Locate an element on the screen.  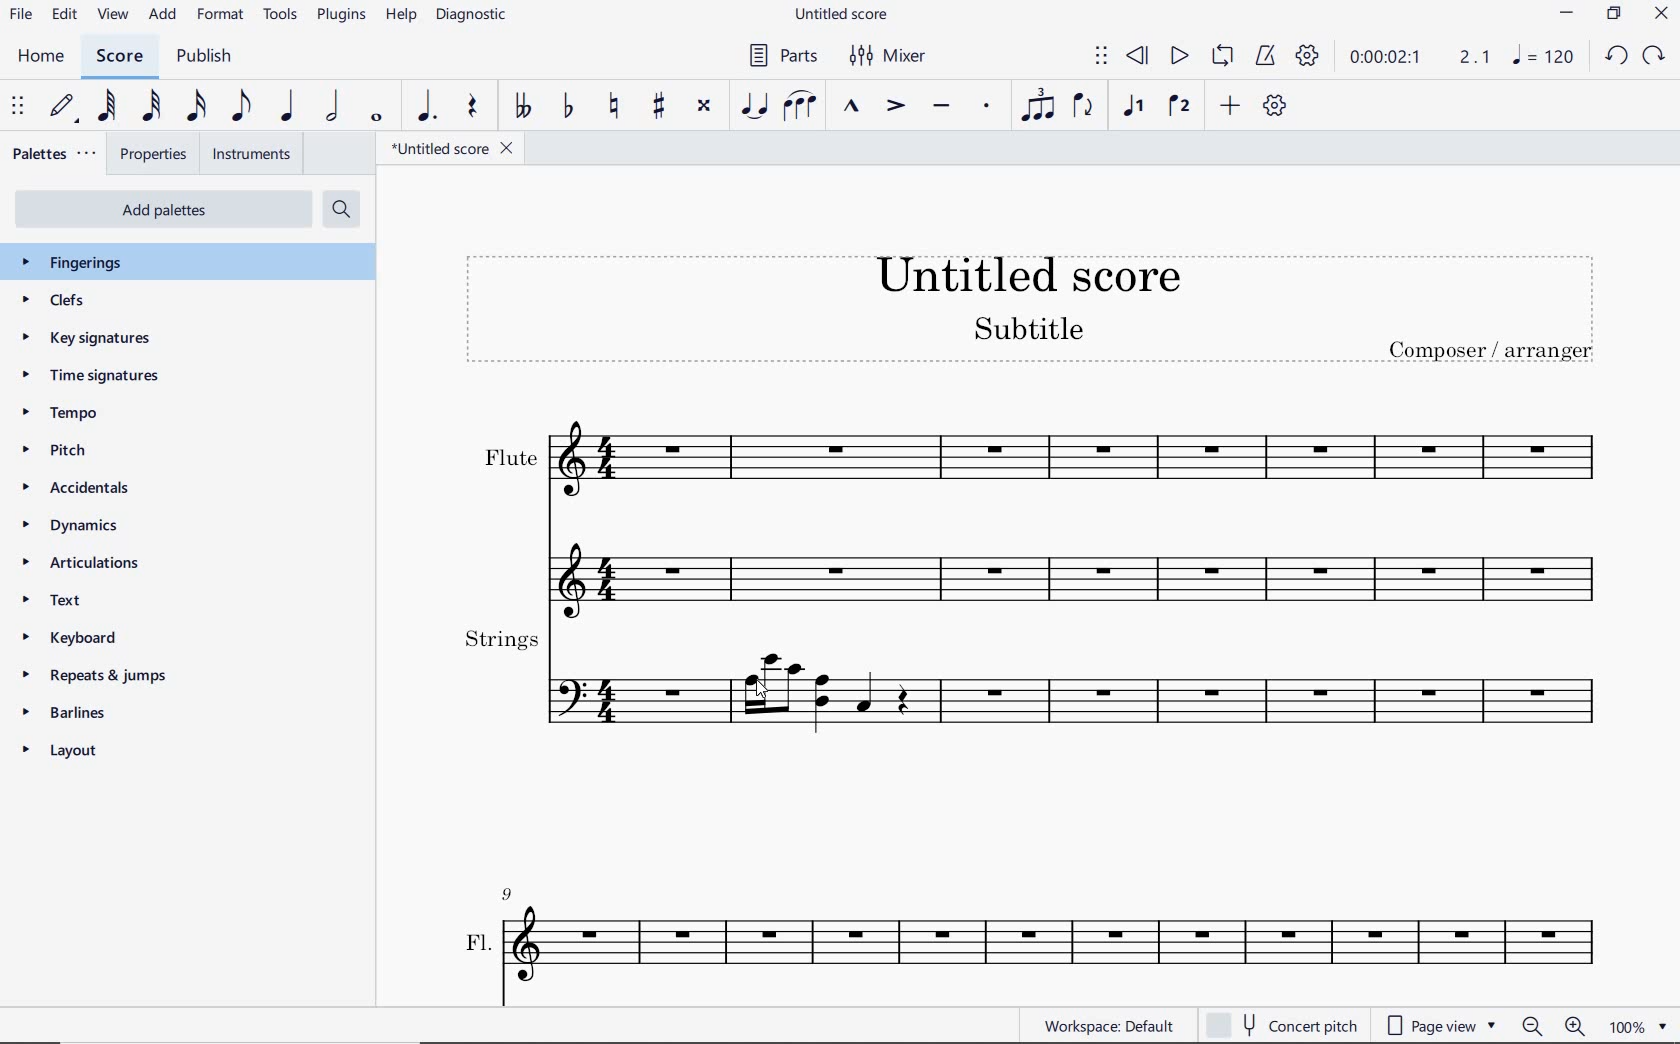
articulations is located at coordinates (88, 563).